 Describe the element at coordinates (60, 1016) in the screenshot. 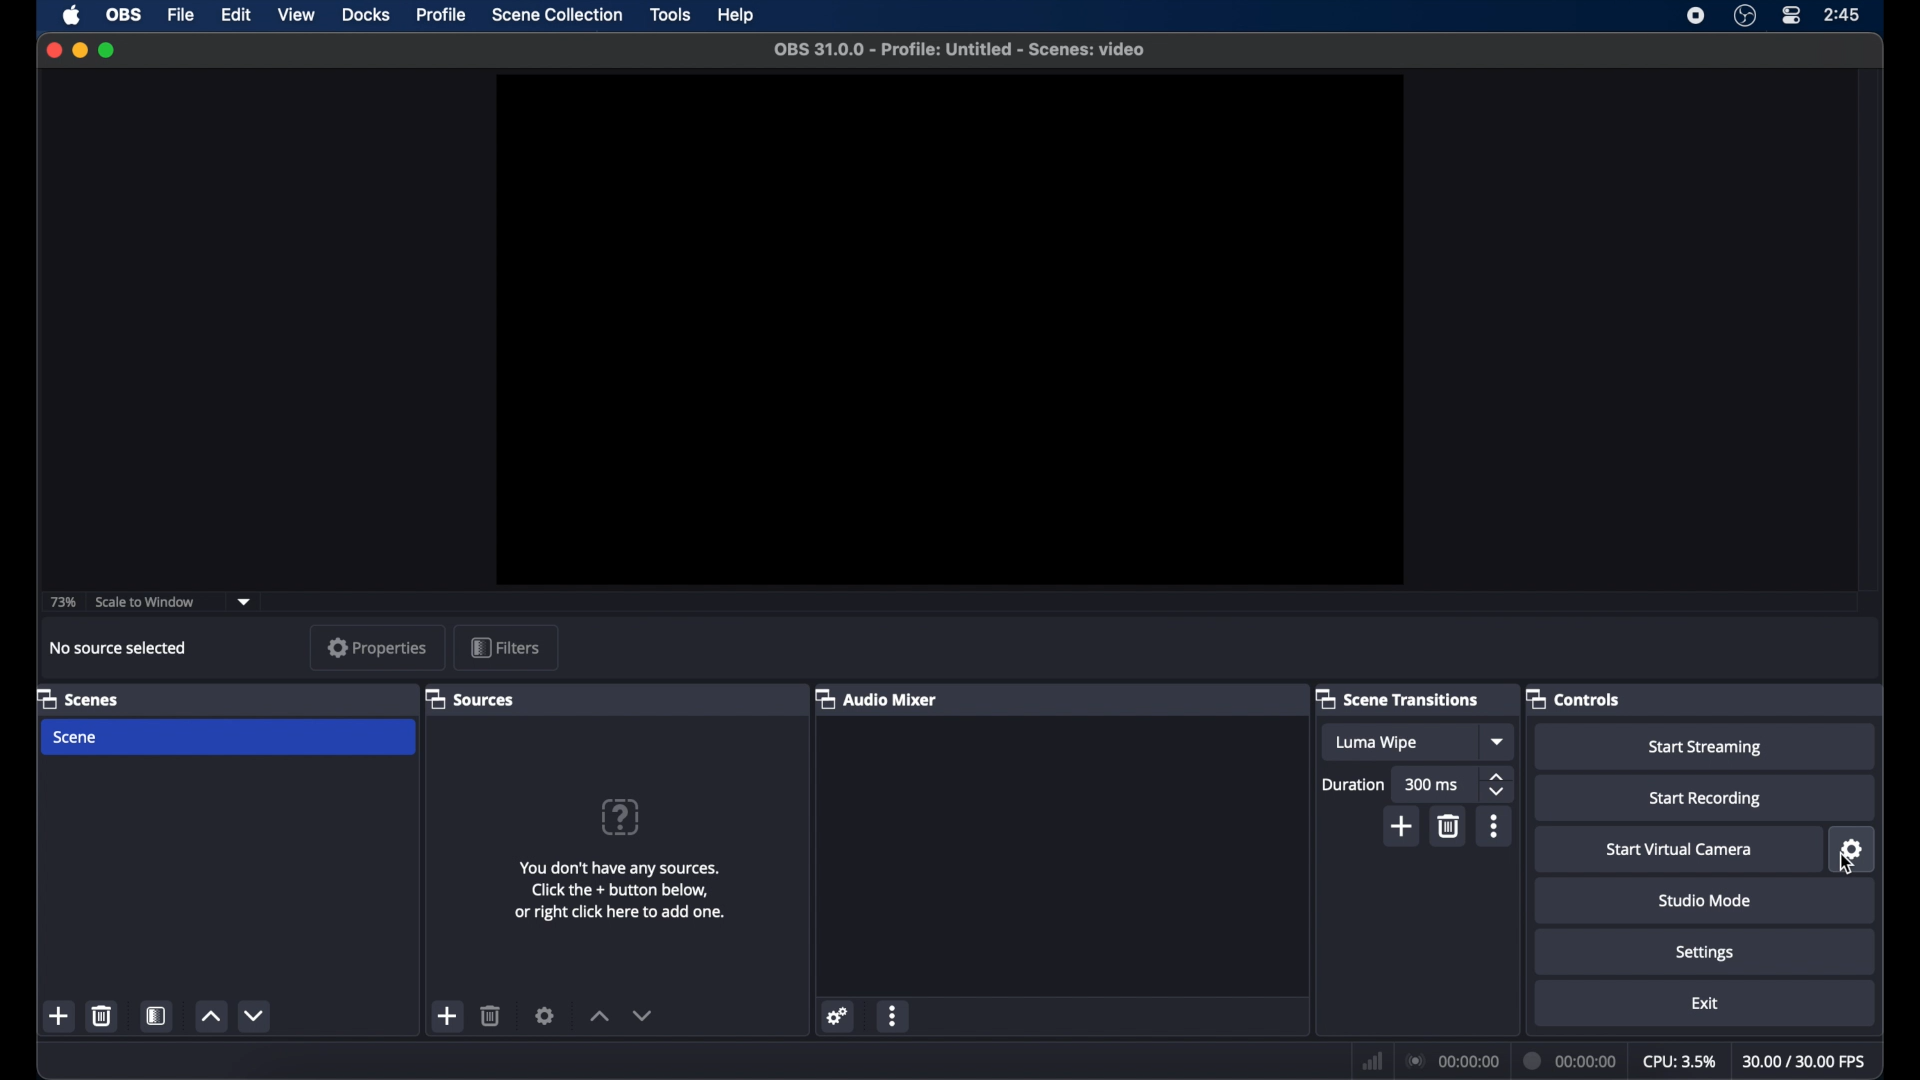

I see `add` at that location.